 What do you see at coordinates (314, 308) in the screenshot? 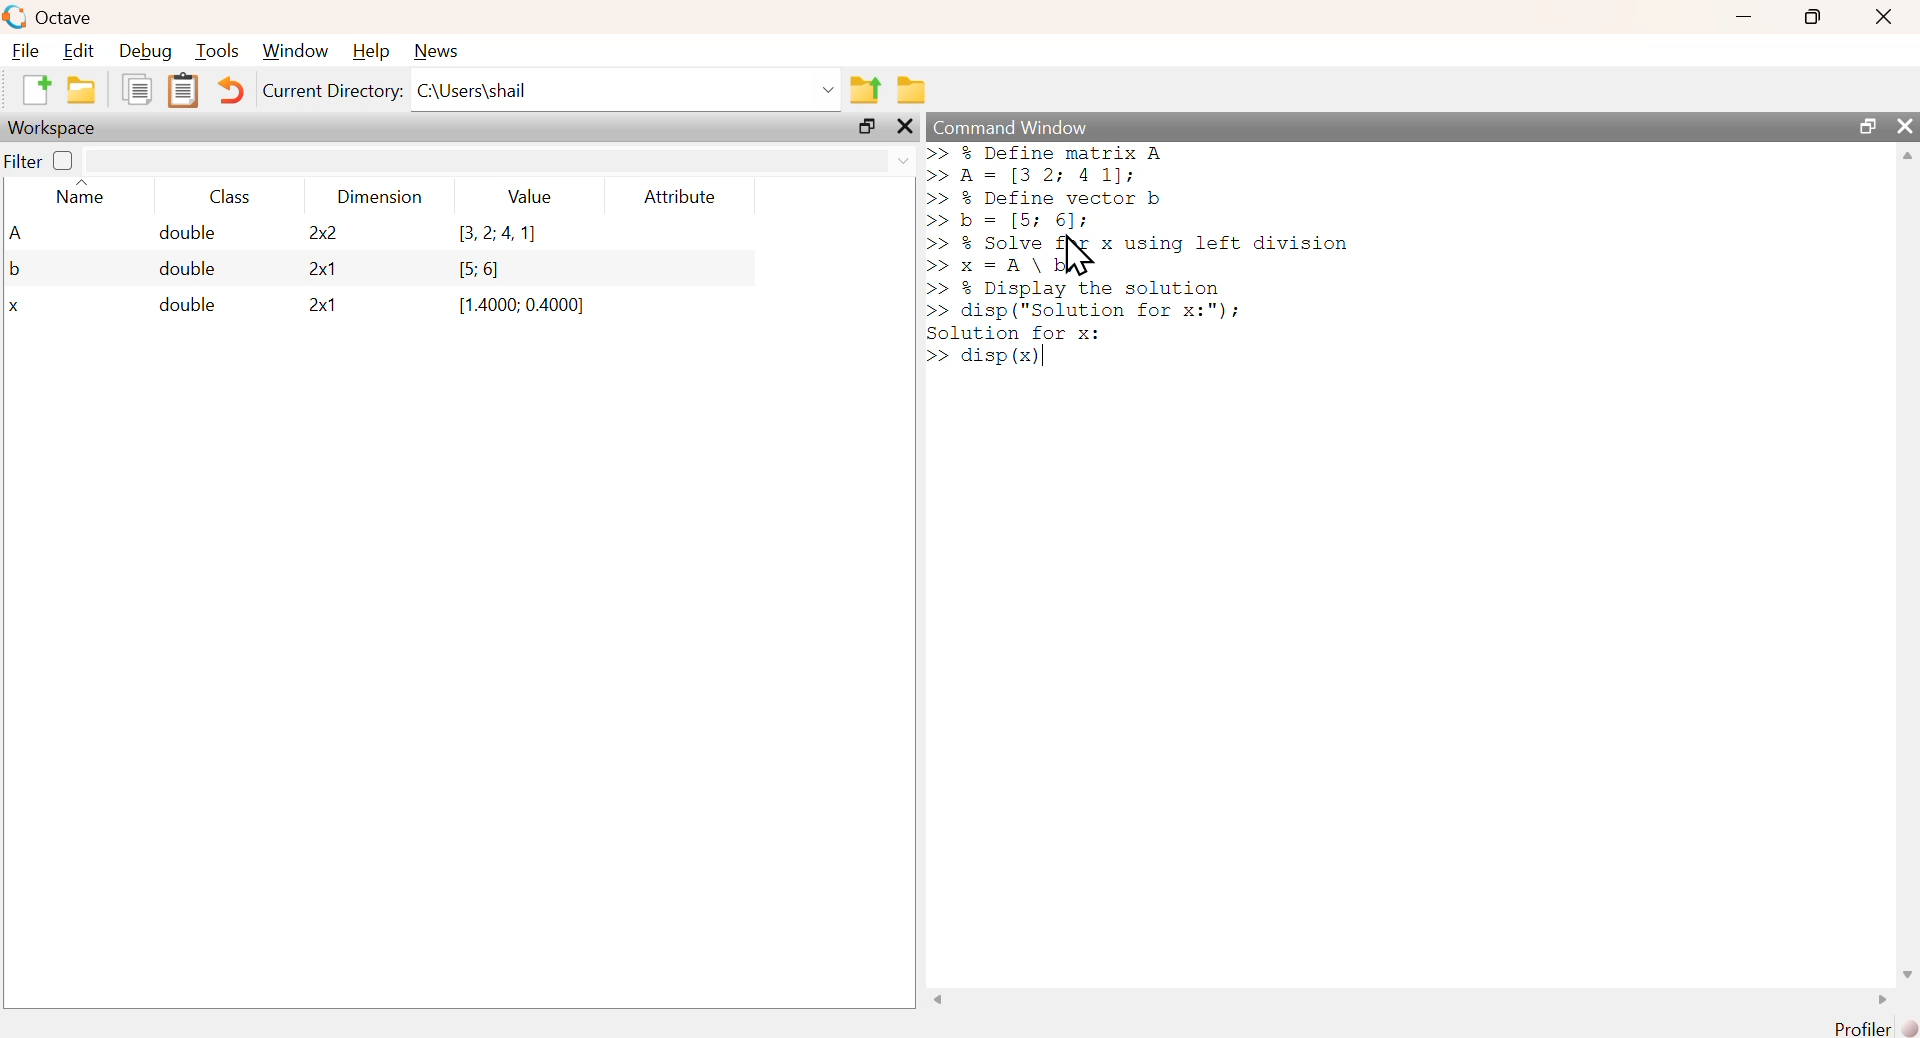
I see `2x1` at bounding box center [314, 308].